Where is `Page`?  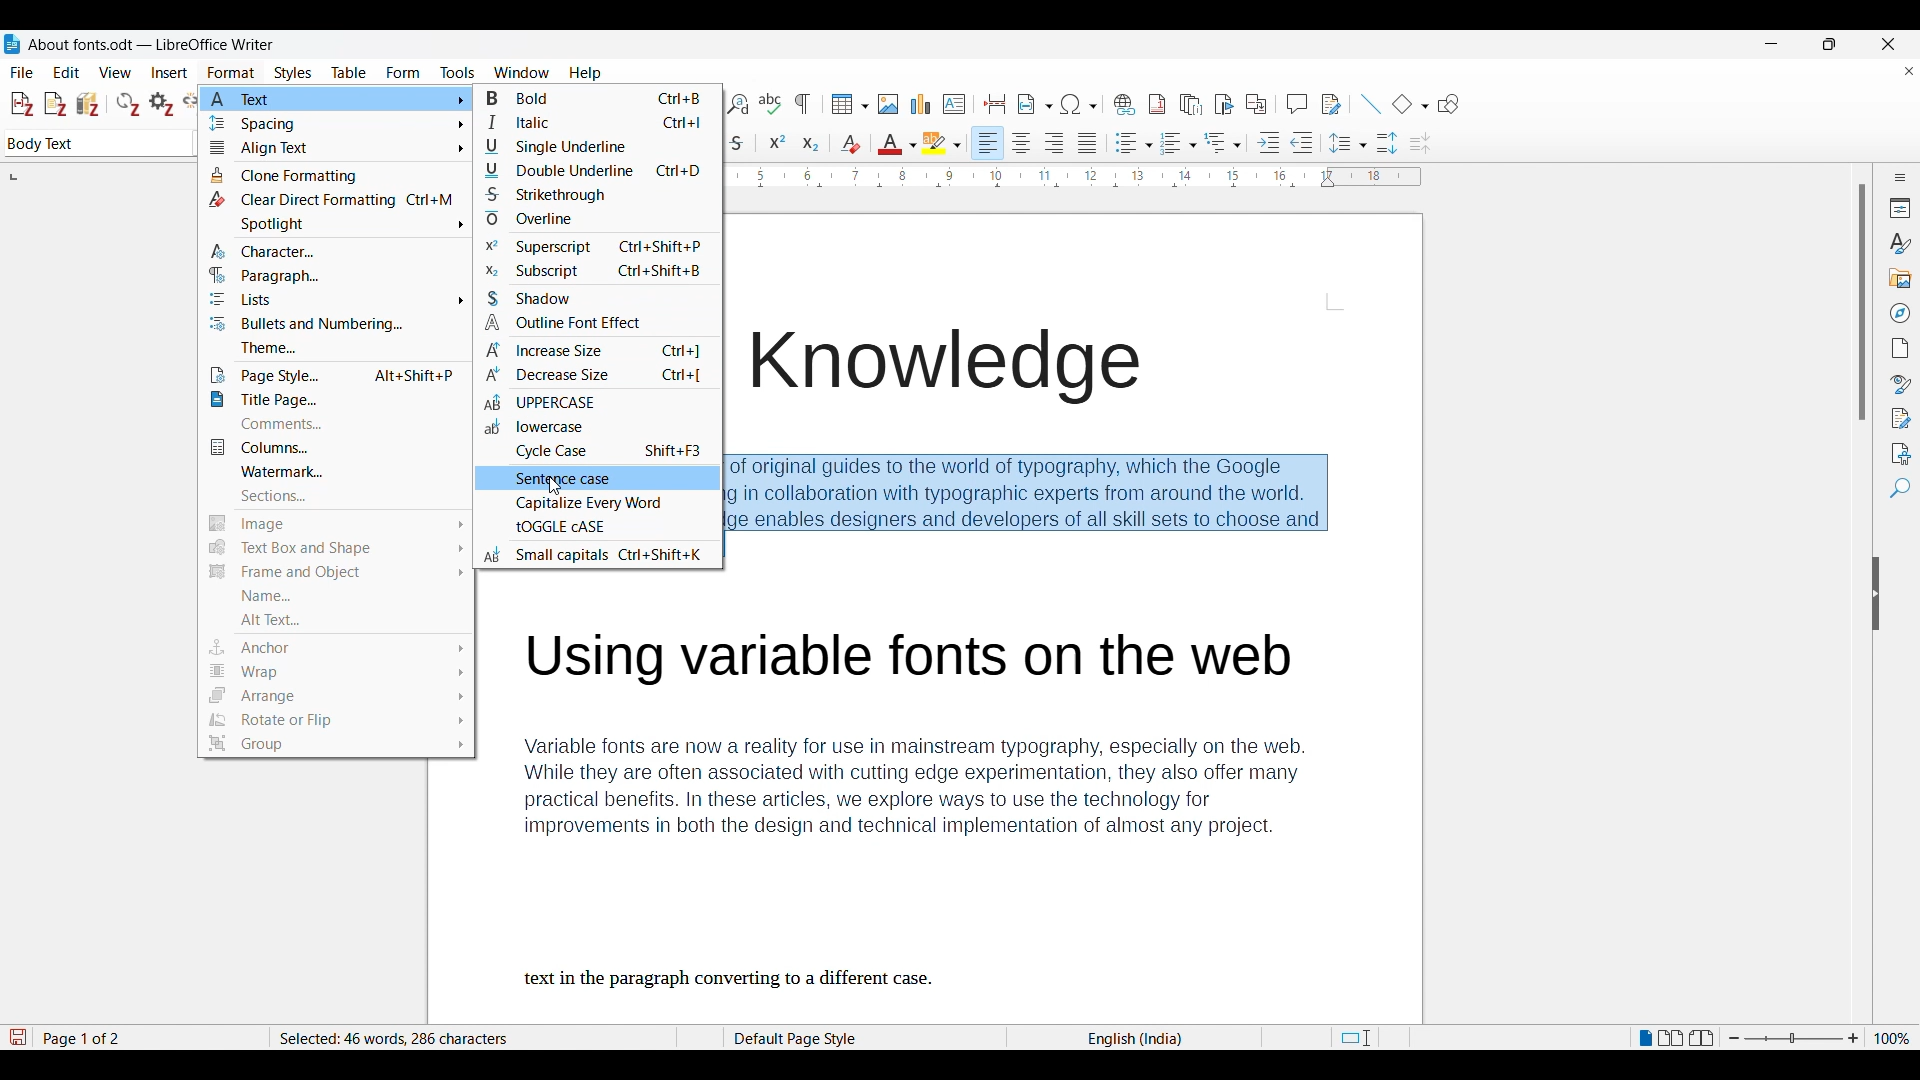
Page is located at coordinates (1901, 348).